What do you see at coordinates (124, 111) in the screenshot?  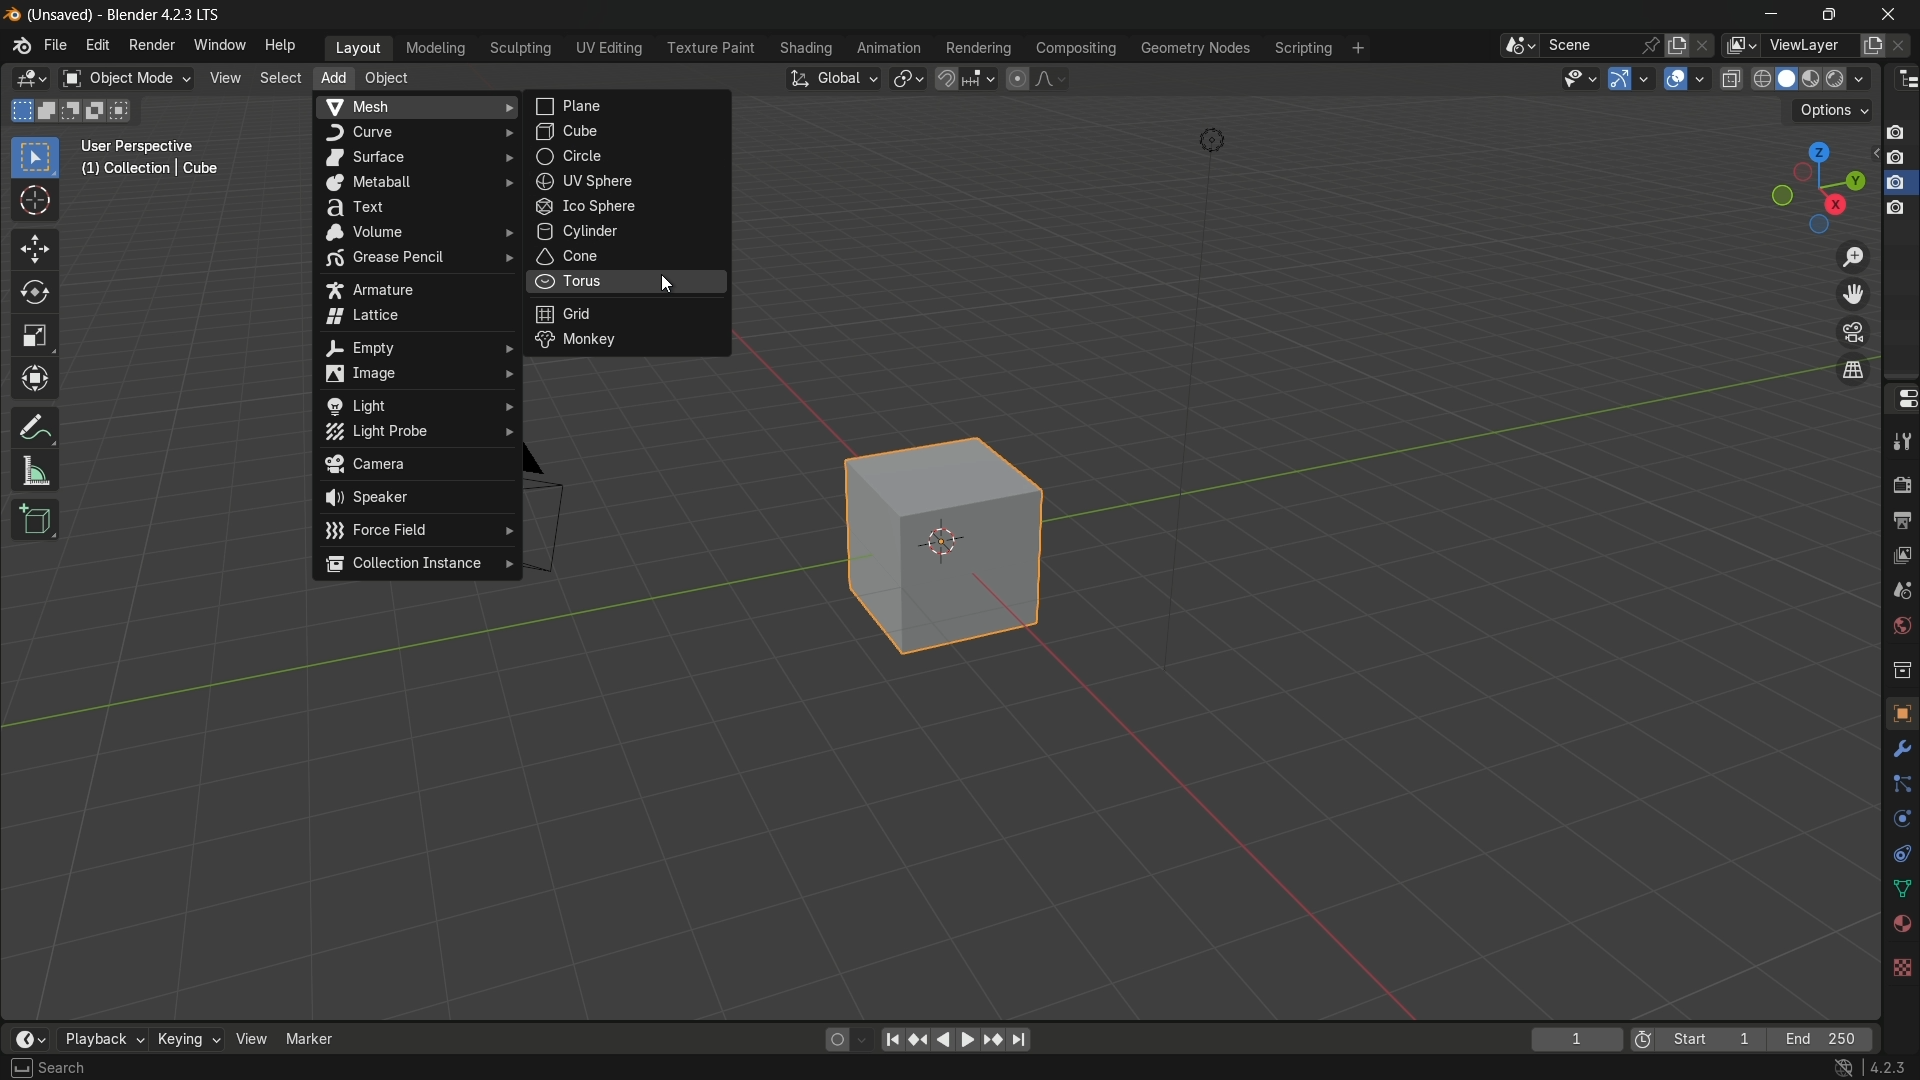 I see `merge existing selection` at bounding box center [124, 111].